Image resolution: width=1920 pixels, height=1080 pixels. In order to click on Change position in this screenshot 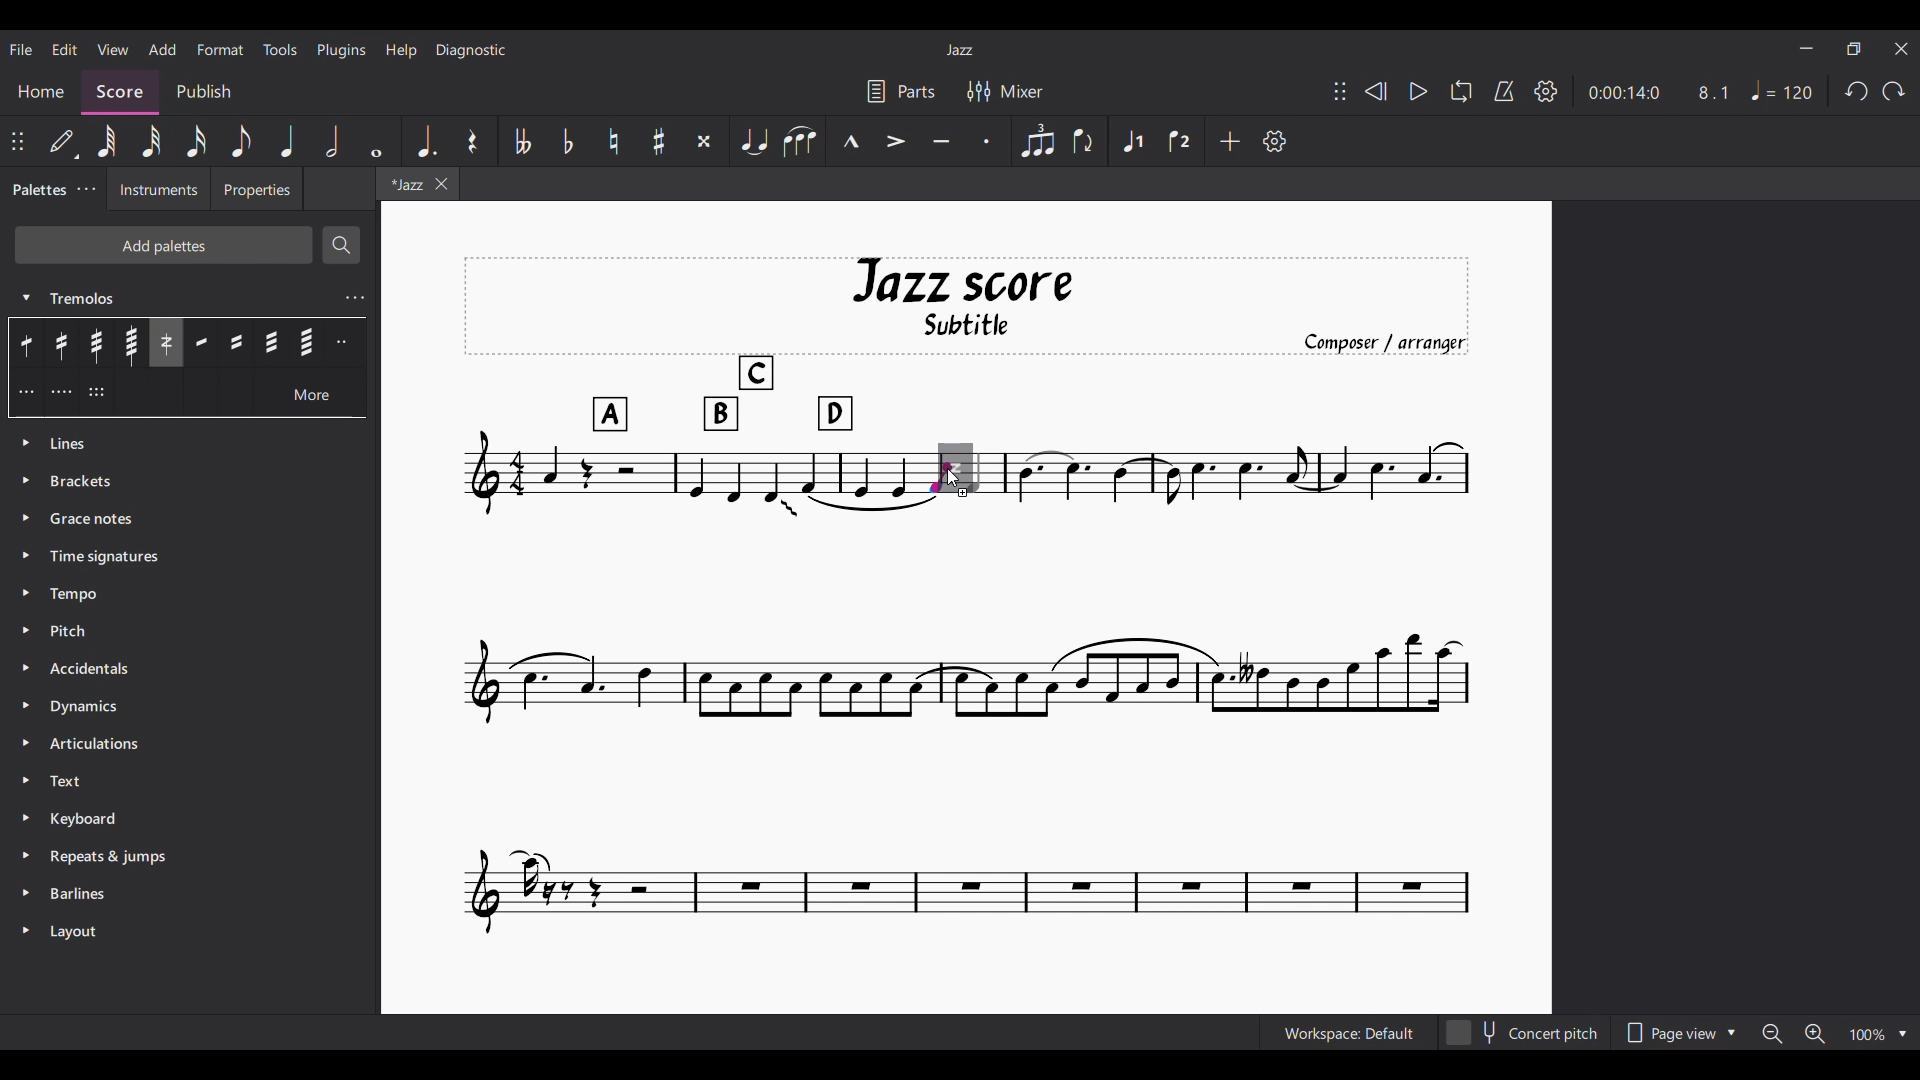, I will do `click(17, 141)`.